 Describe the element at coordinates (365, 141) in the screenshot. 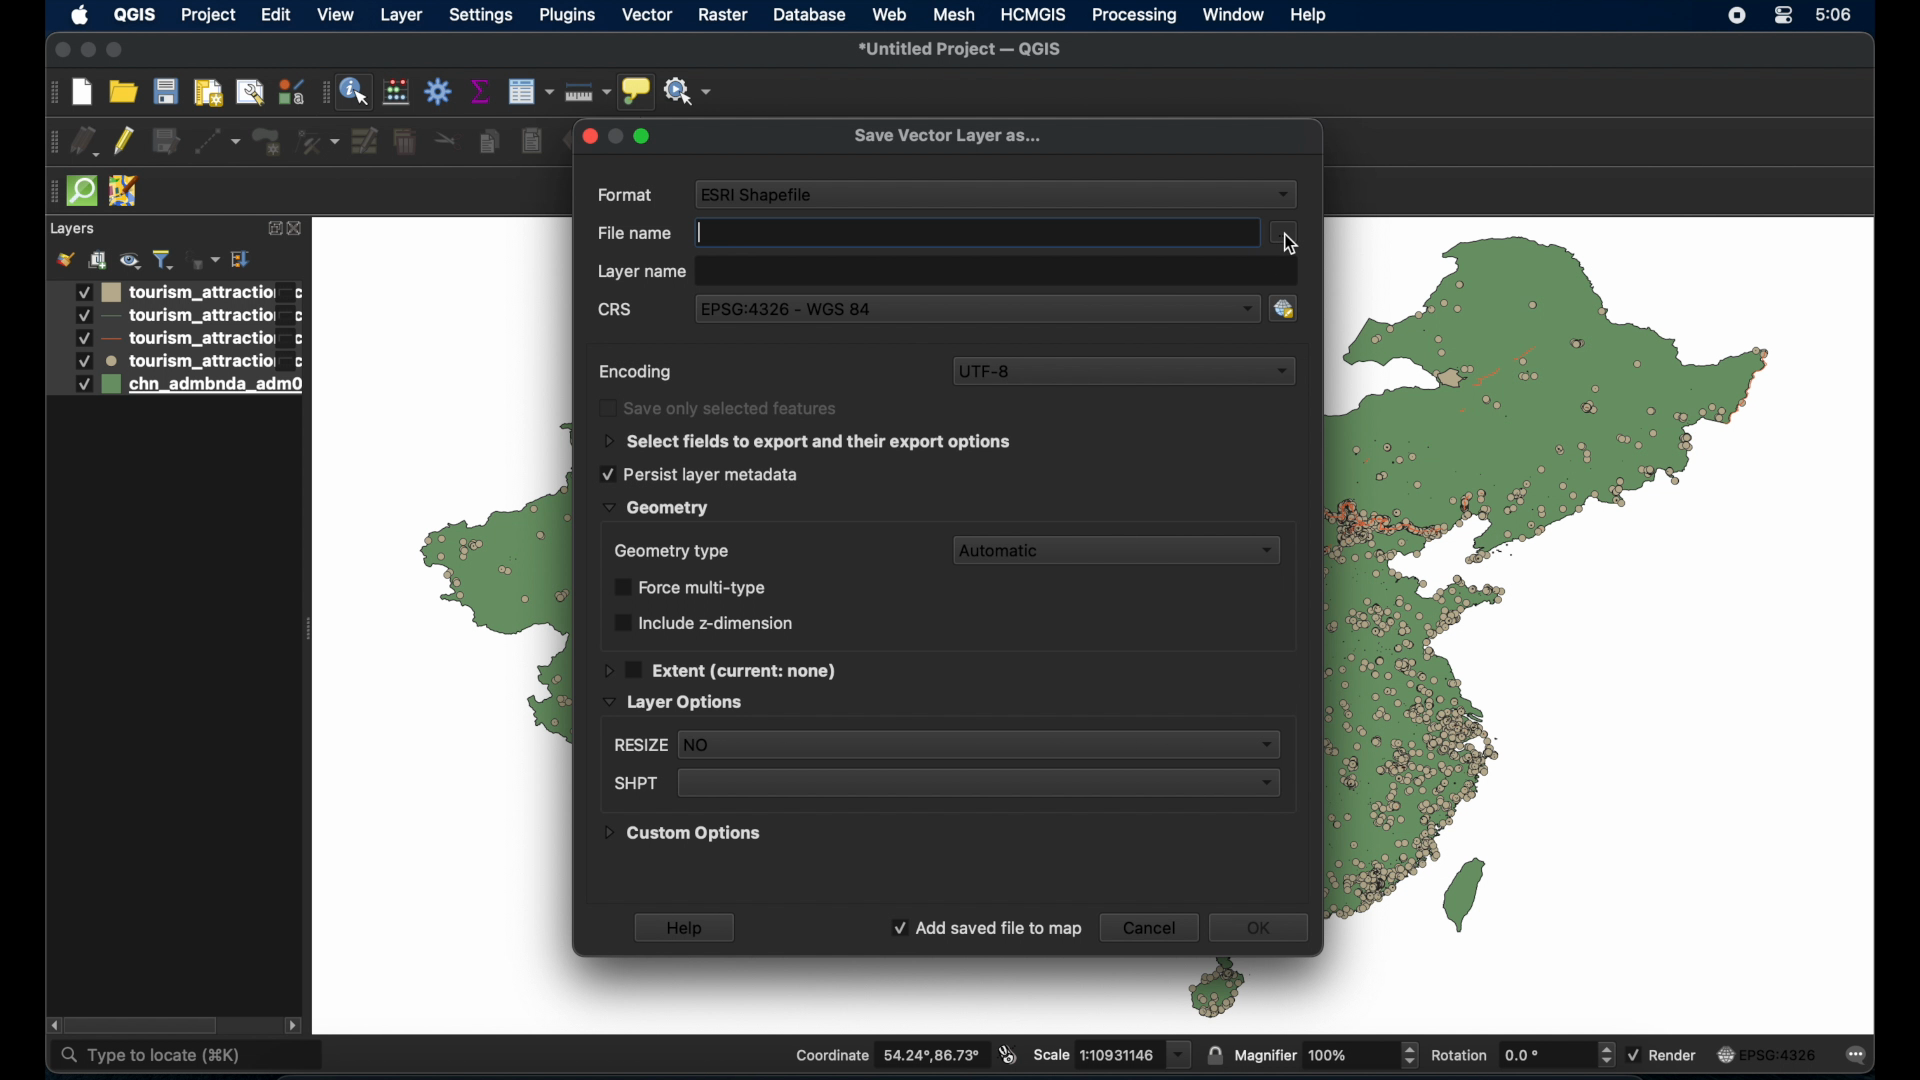

I see `modify attributes` at that location.